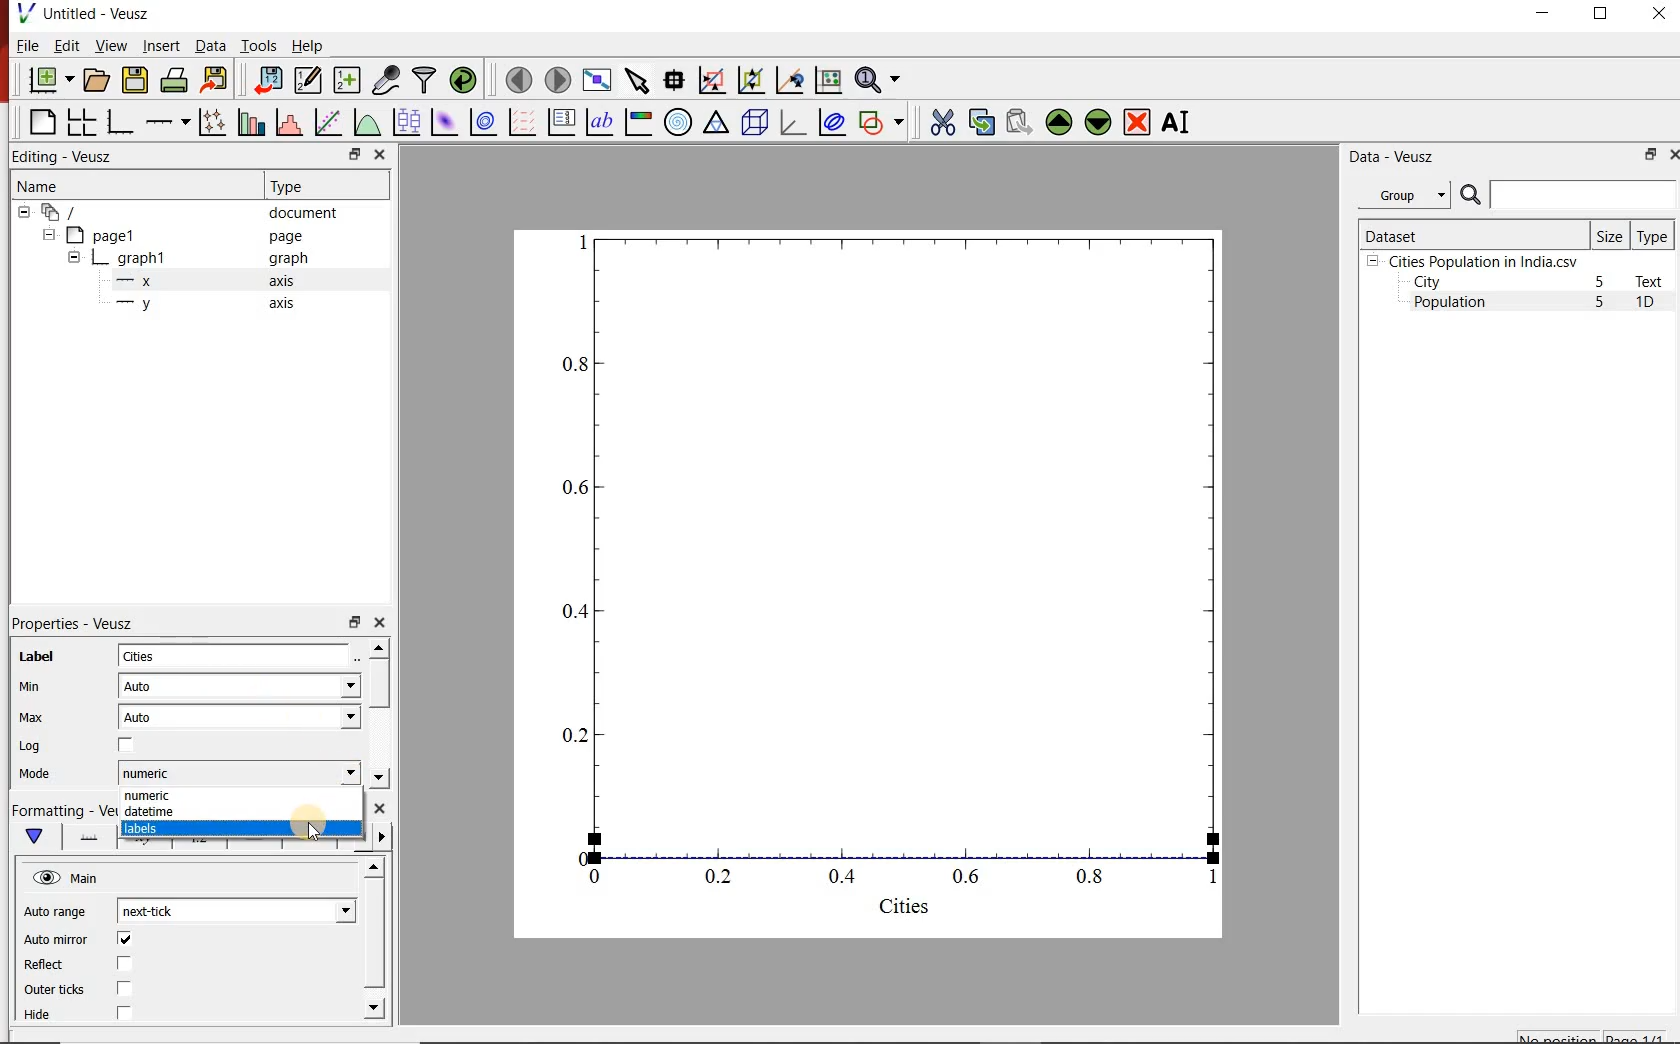 This screenshot has width=1680, height=1044. I want to click on graph1, so click(893, 579).